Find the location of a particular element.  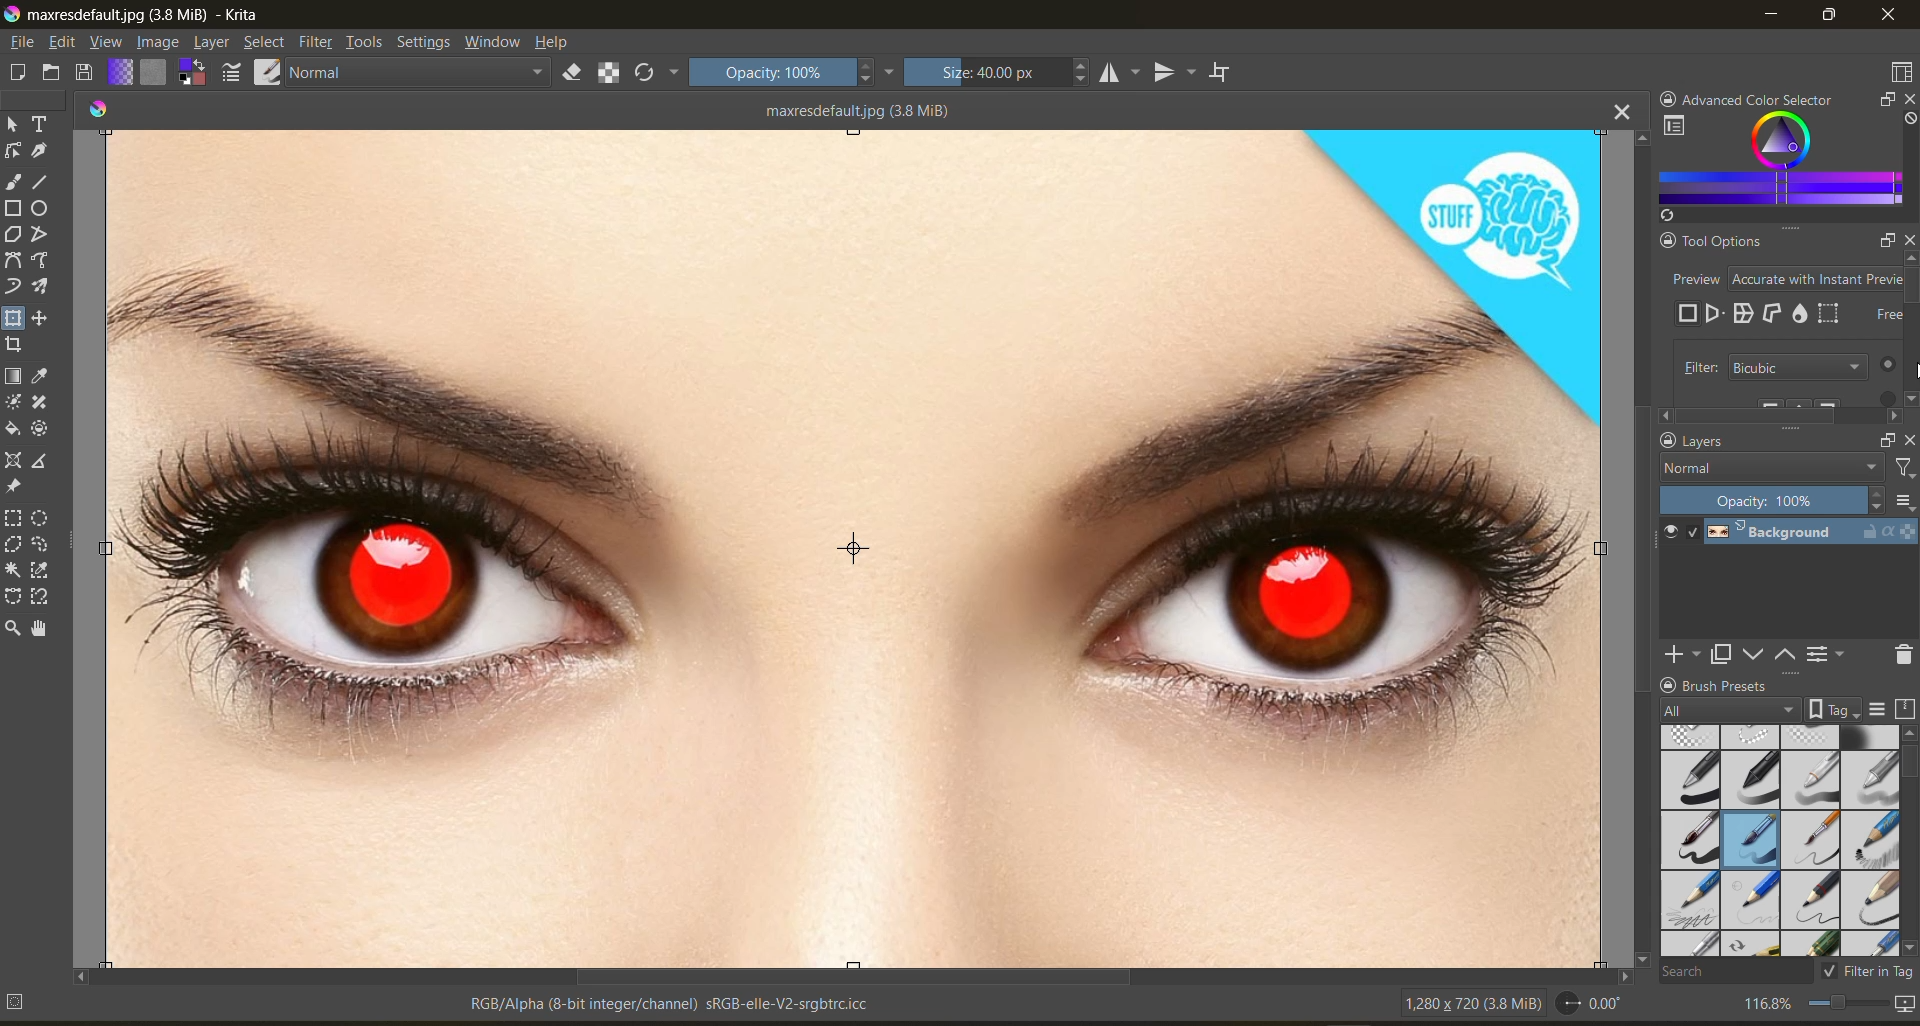

zoom factor is located at coordinates (1769, 1003).